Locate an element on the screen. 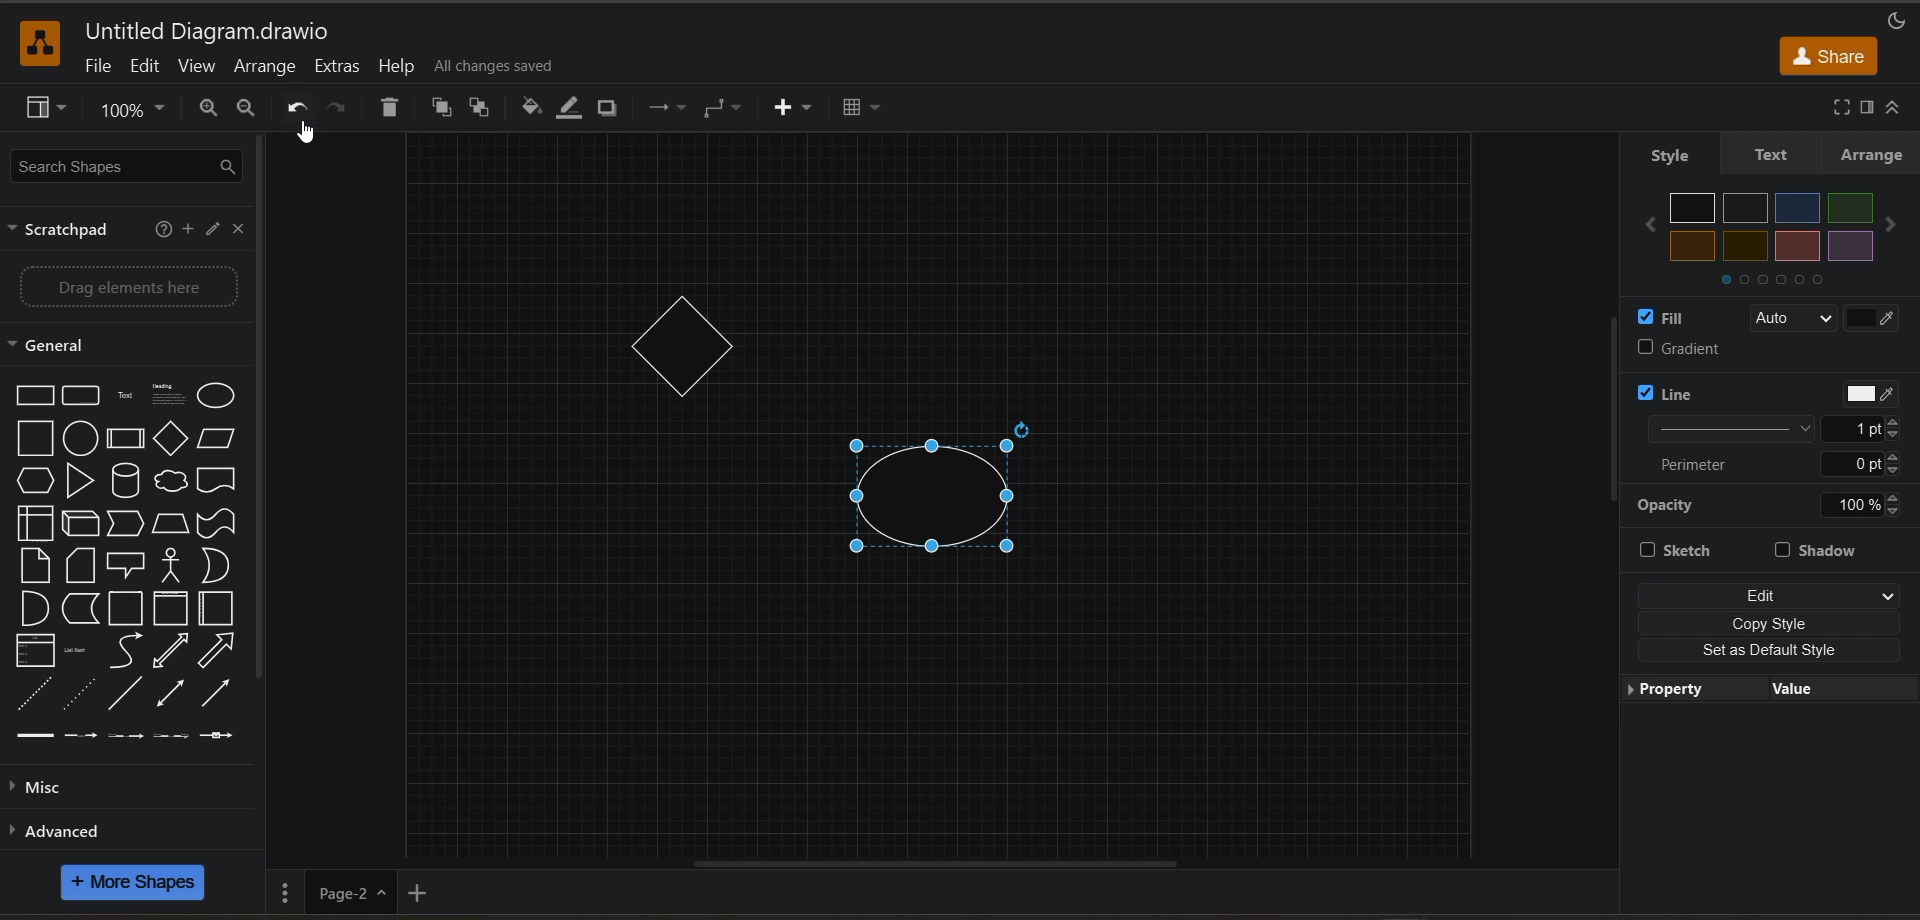  shadow is located at coordinates (1822, 551).